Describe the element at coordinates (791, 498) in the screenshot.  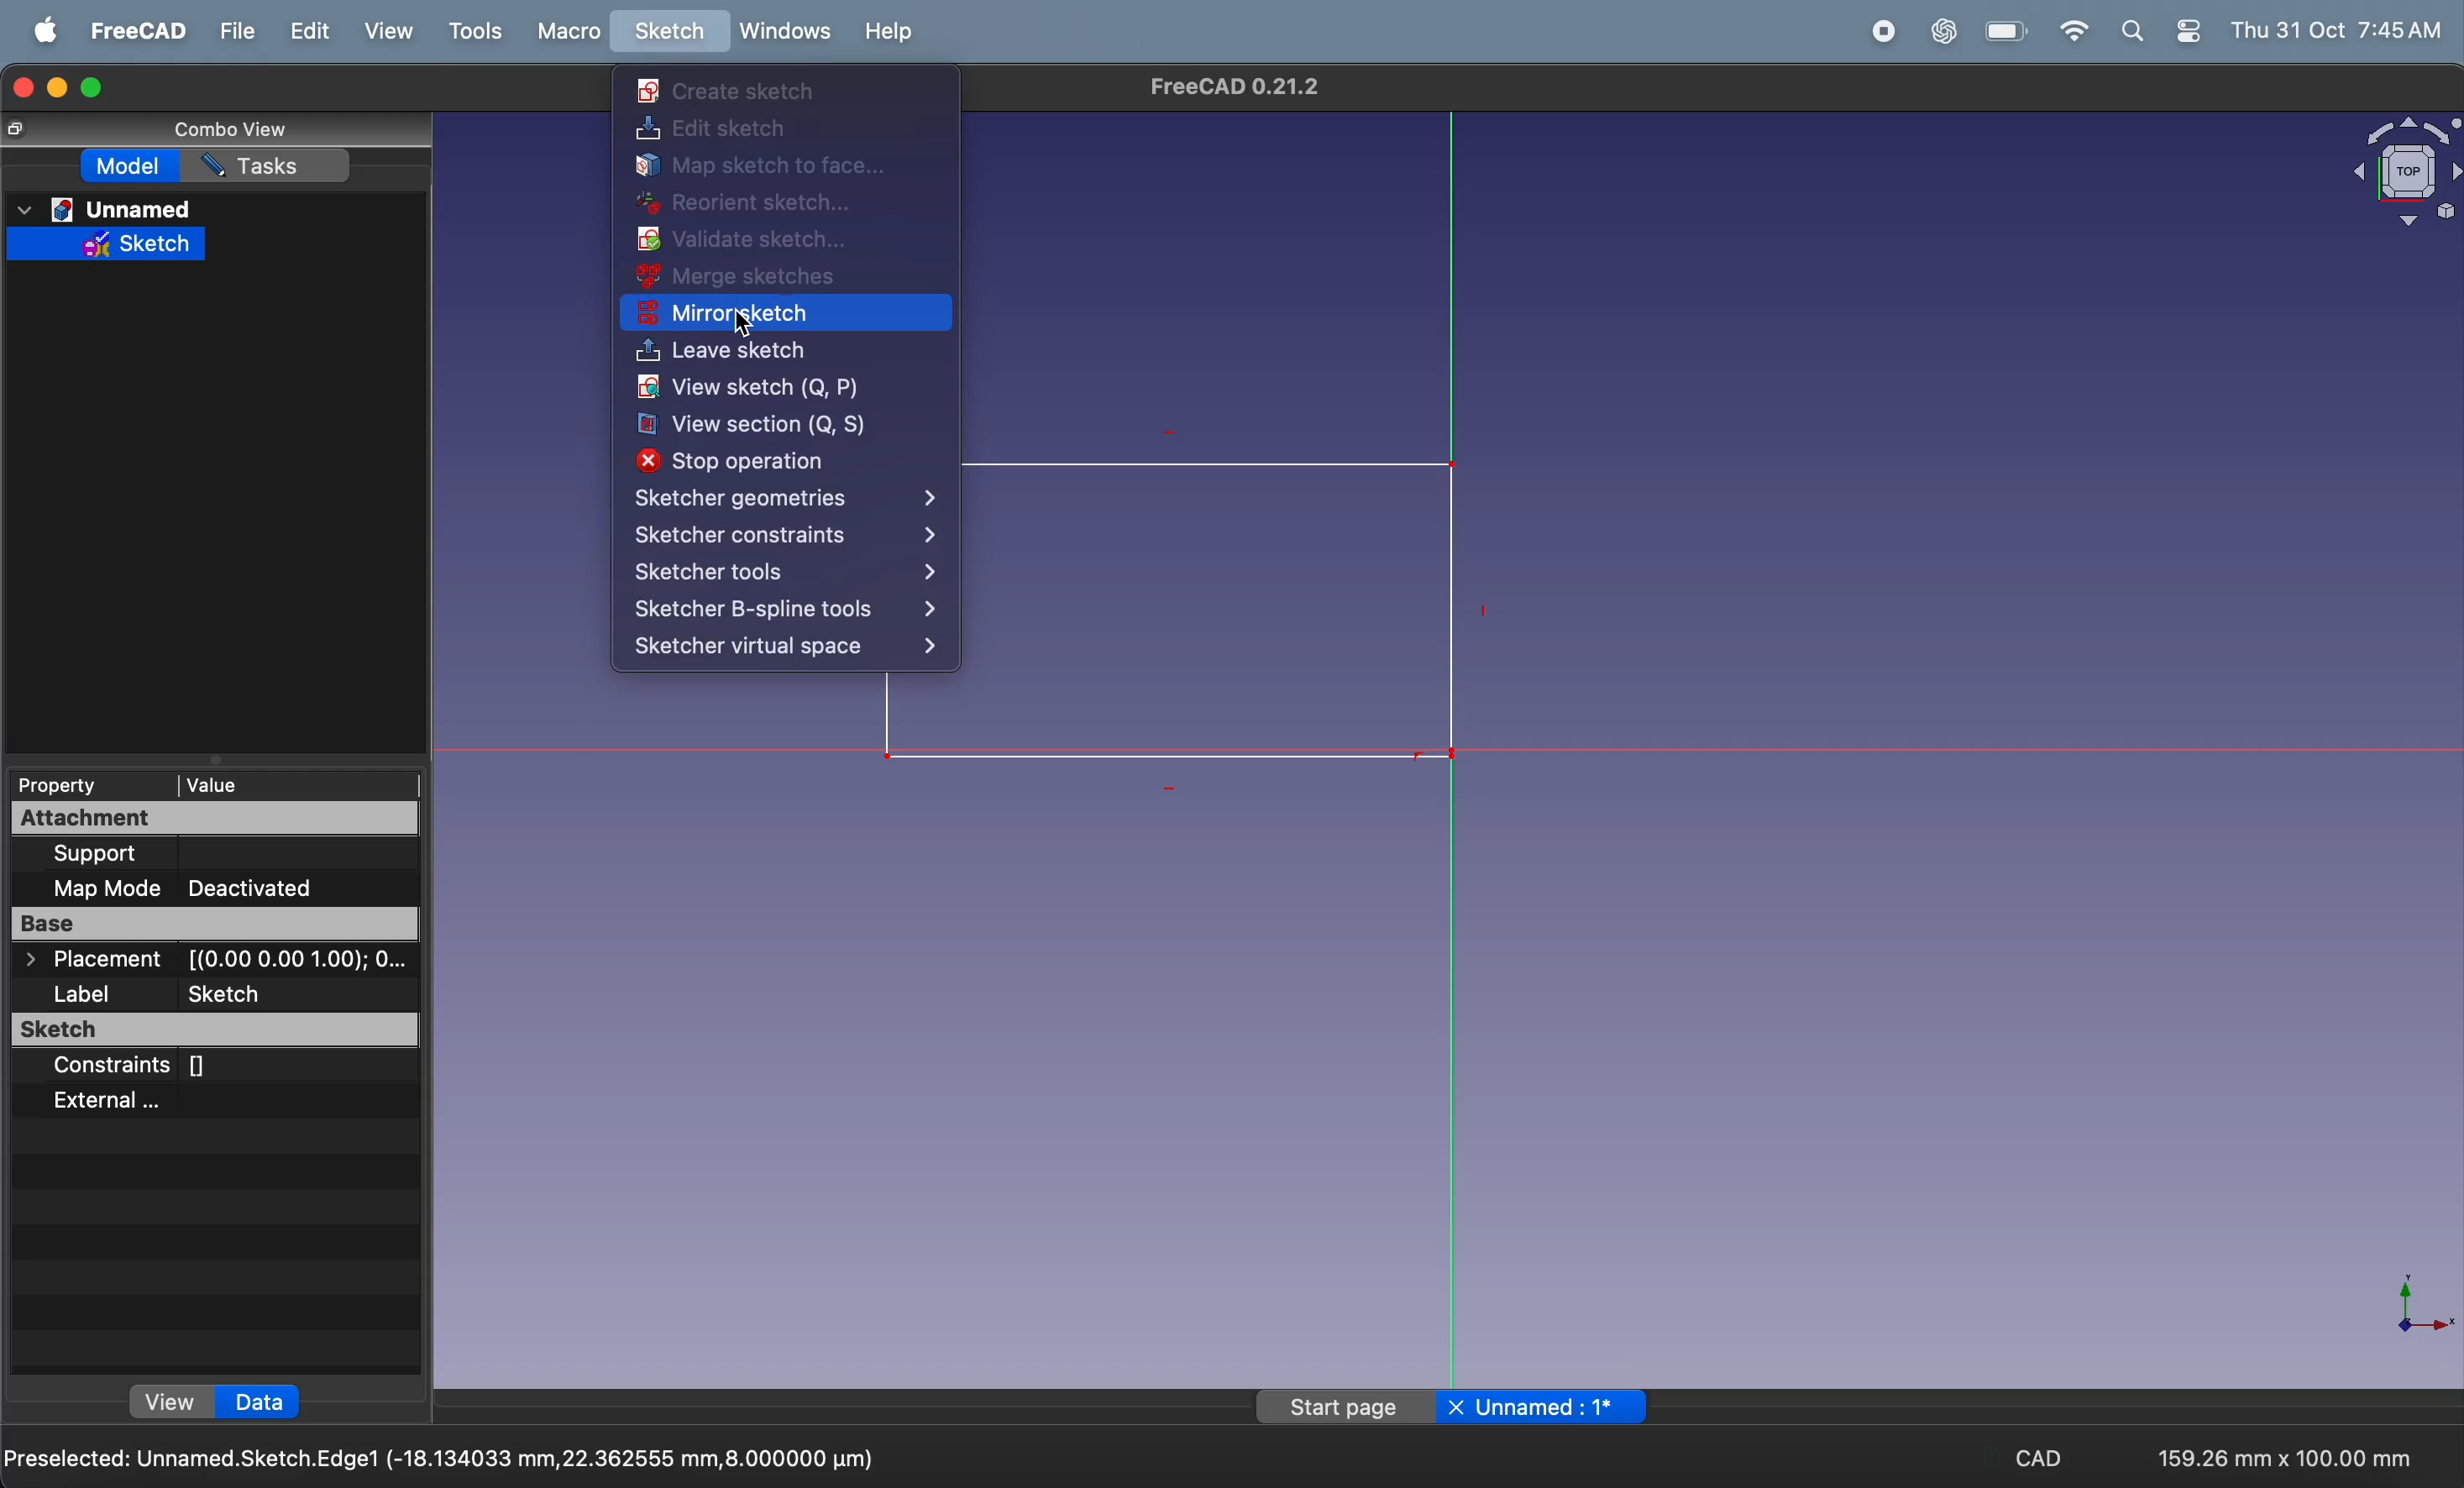
I see `sketcher geometries` at that location.